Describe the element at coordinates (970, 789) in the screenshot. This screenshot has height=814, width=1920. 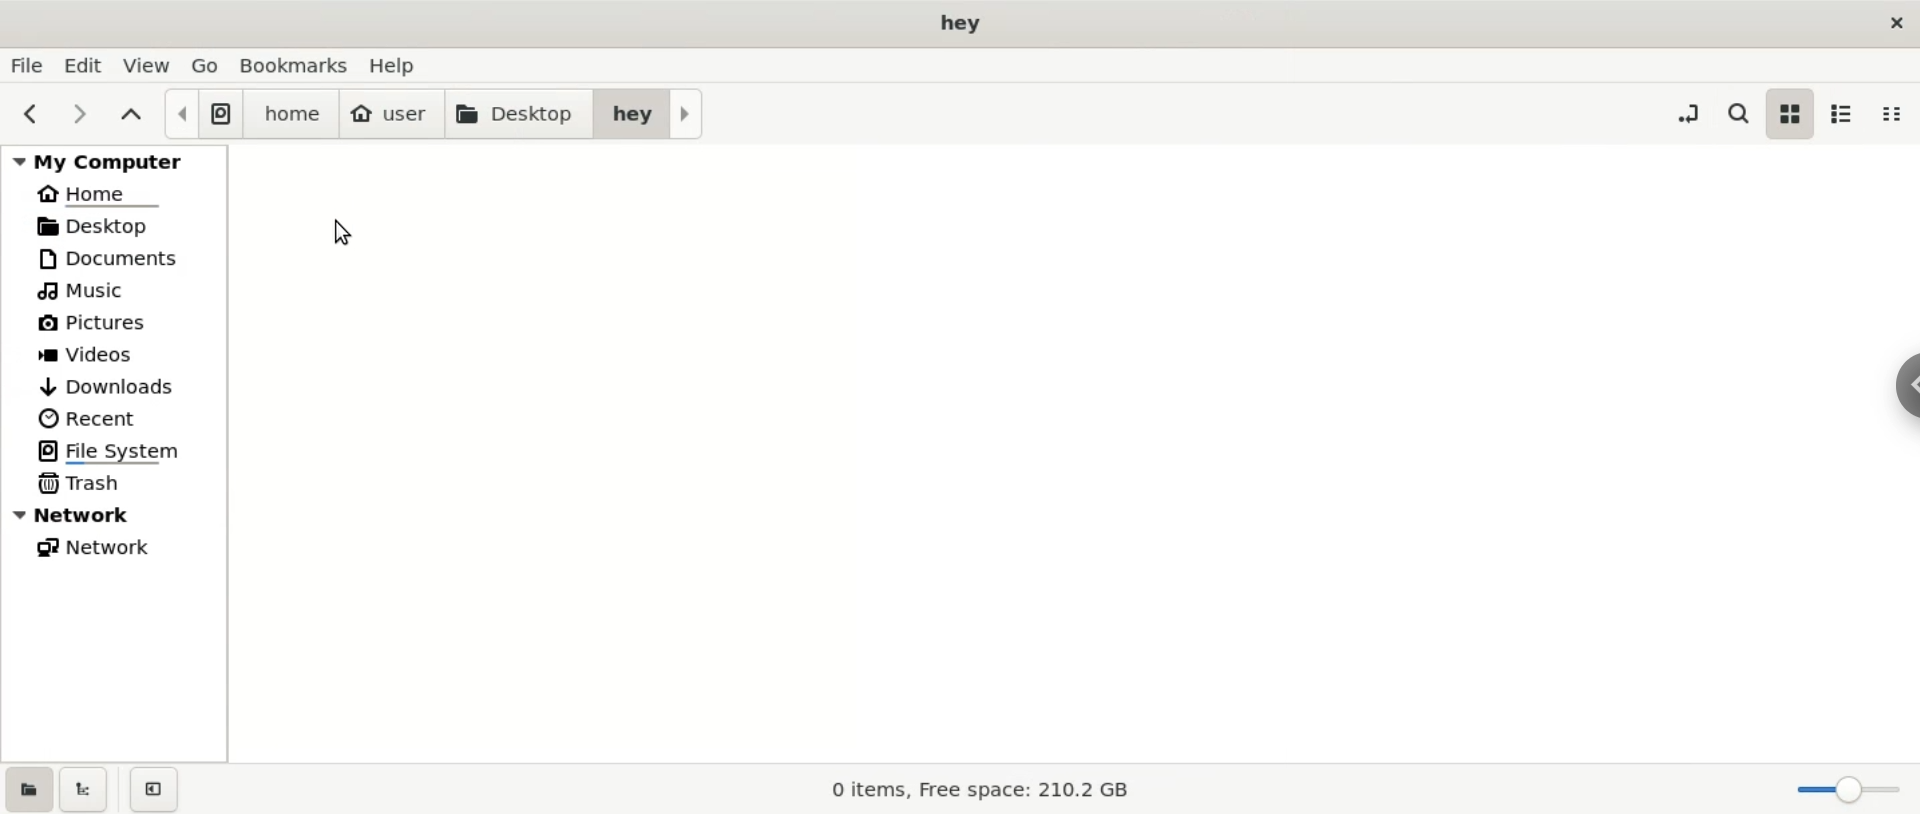
I see `storage` at that location.